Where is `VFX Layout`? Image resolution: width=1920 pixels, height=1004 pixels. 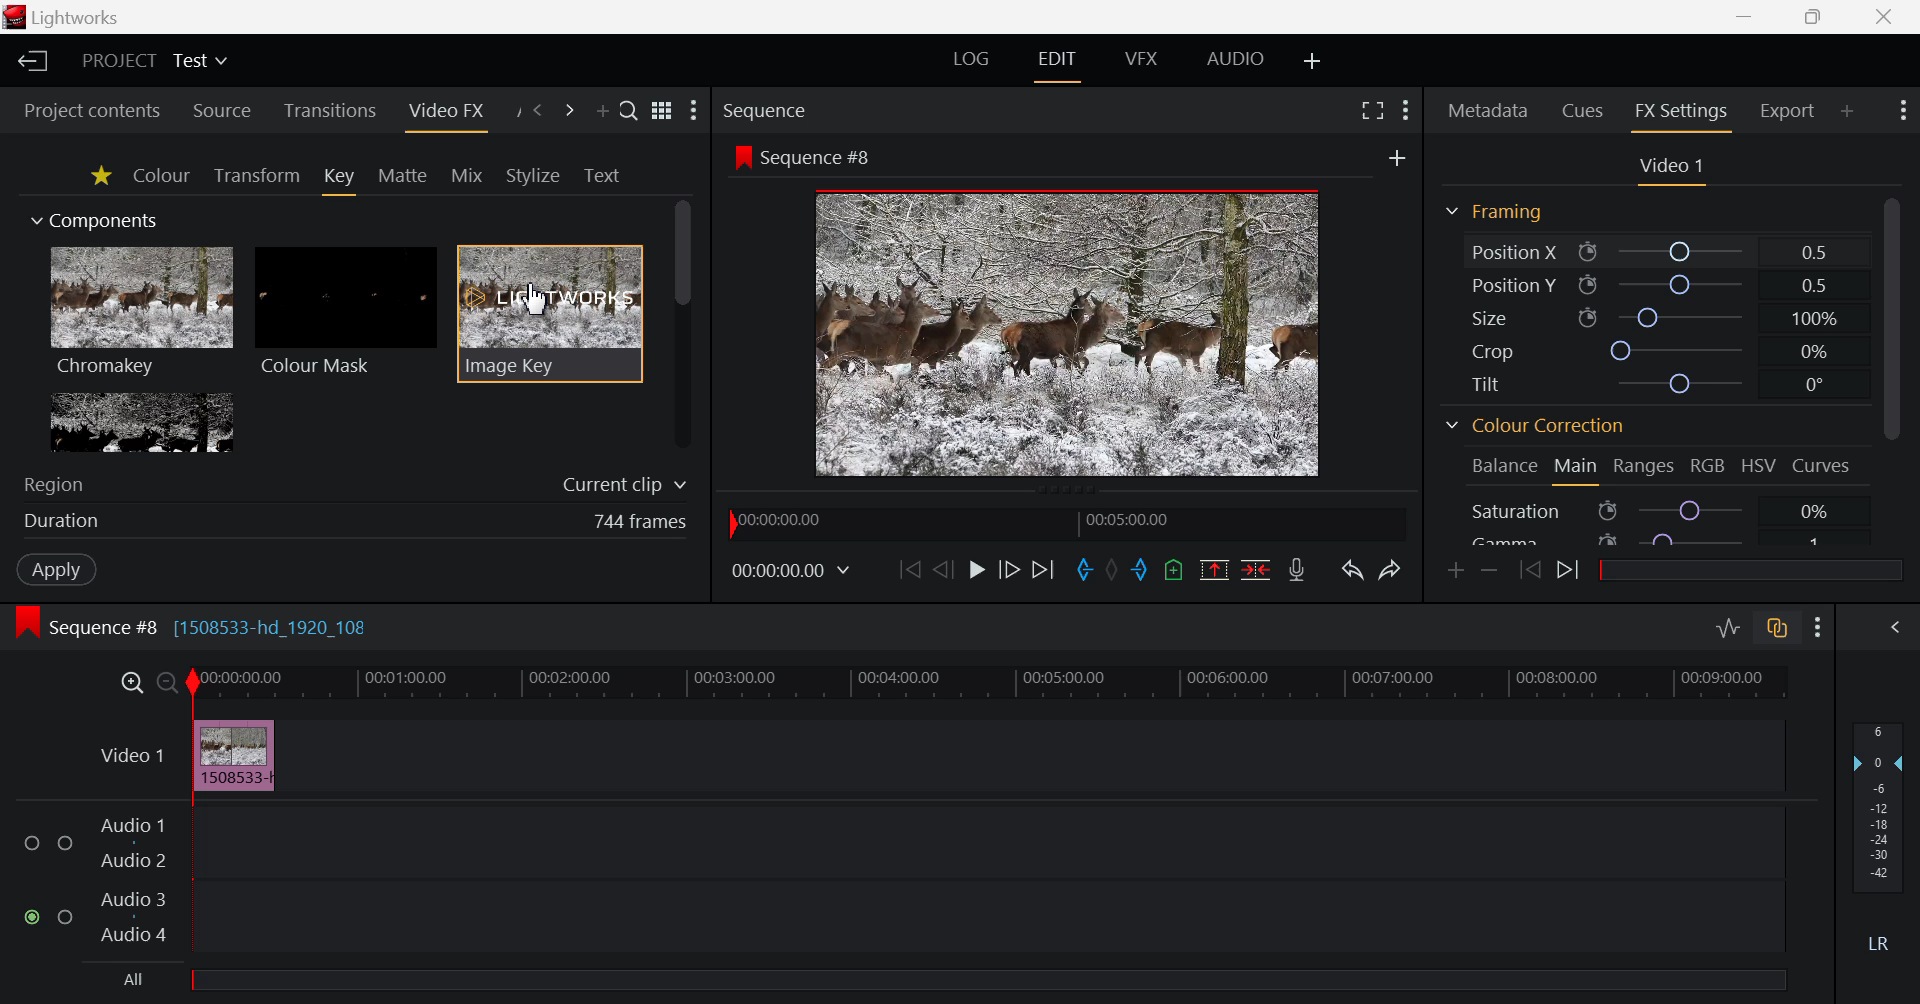 VFX Layout is located at coordinates (1139, 62).